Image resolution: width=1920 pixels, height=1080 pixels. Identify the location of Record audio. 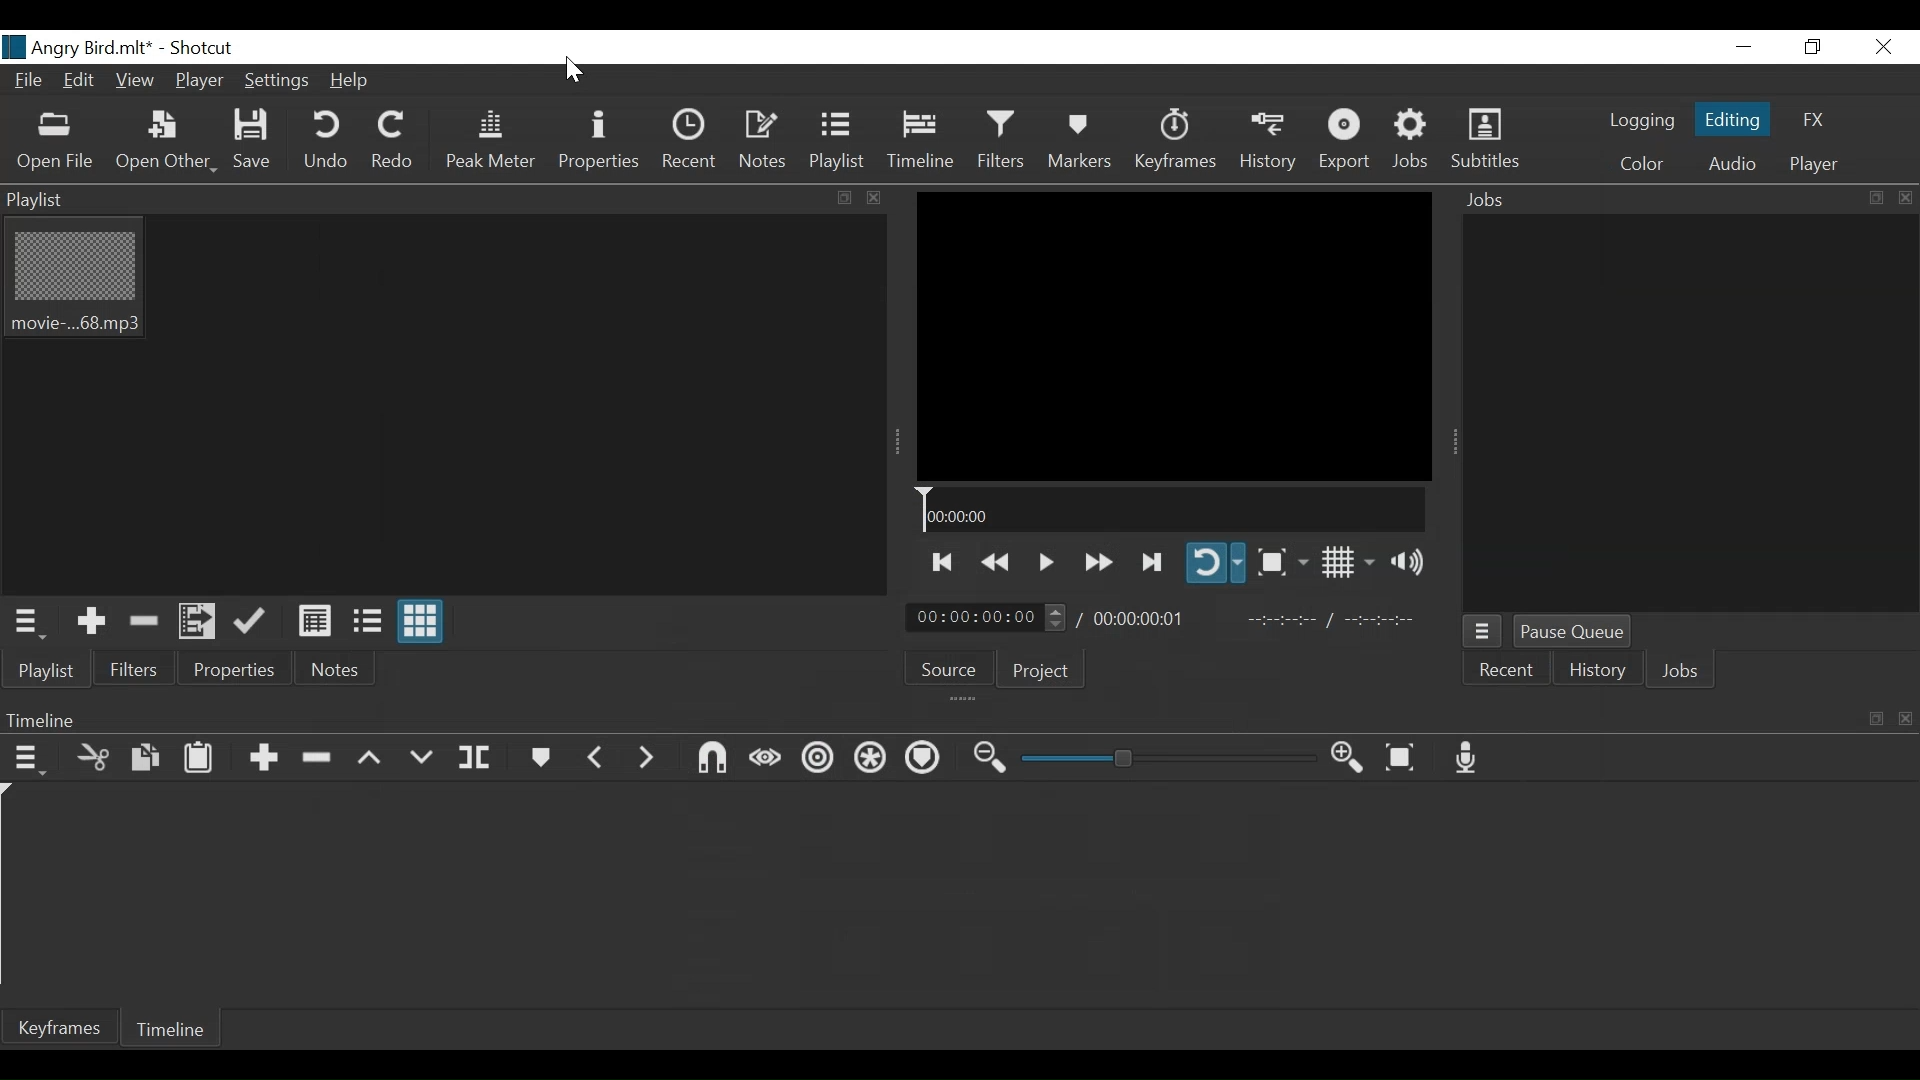
(1469, 759).